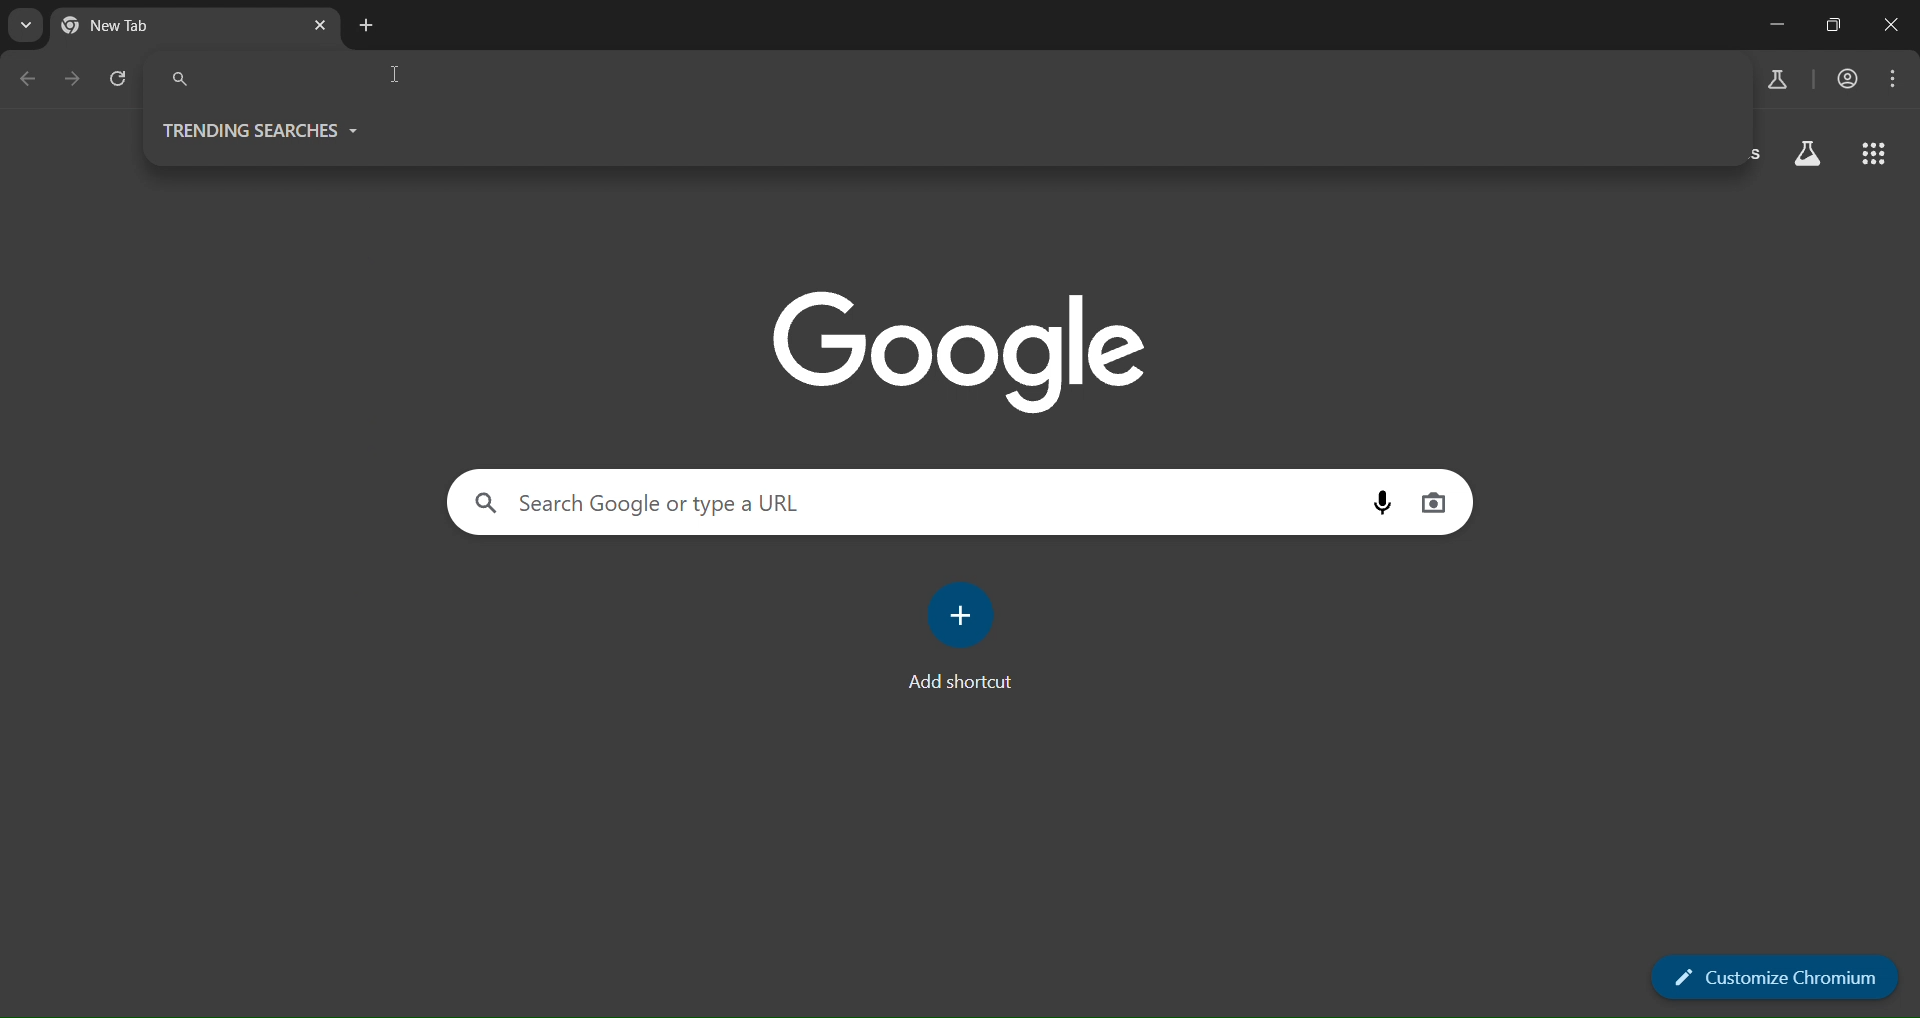 The height and width of the screenshot is (1018, 1920). What do you see at coordinates (1385, 502) in the screenshot?
I see `voice search` at bounding box center [1385, 502].